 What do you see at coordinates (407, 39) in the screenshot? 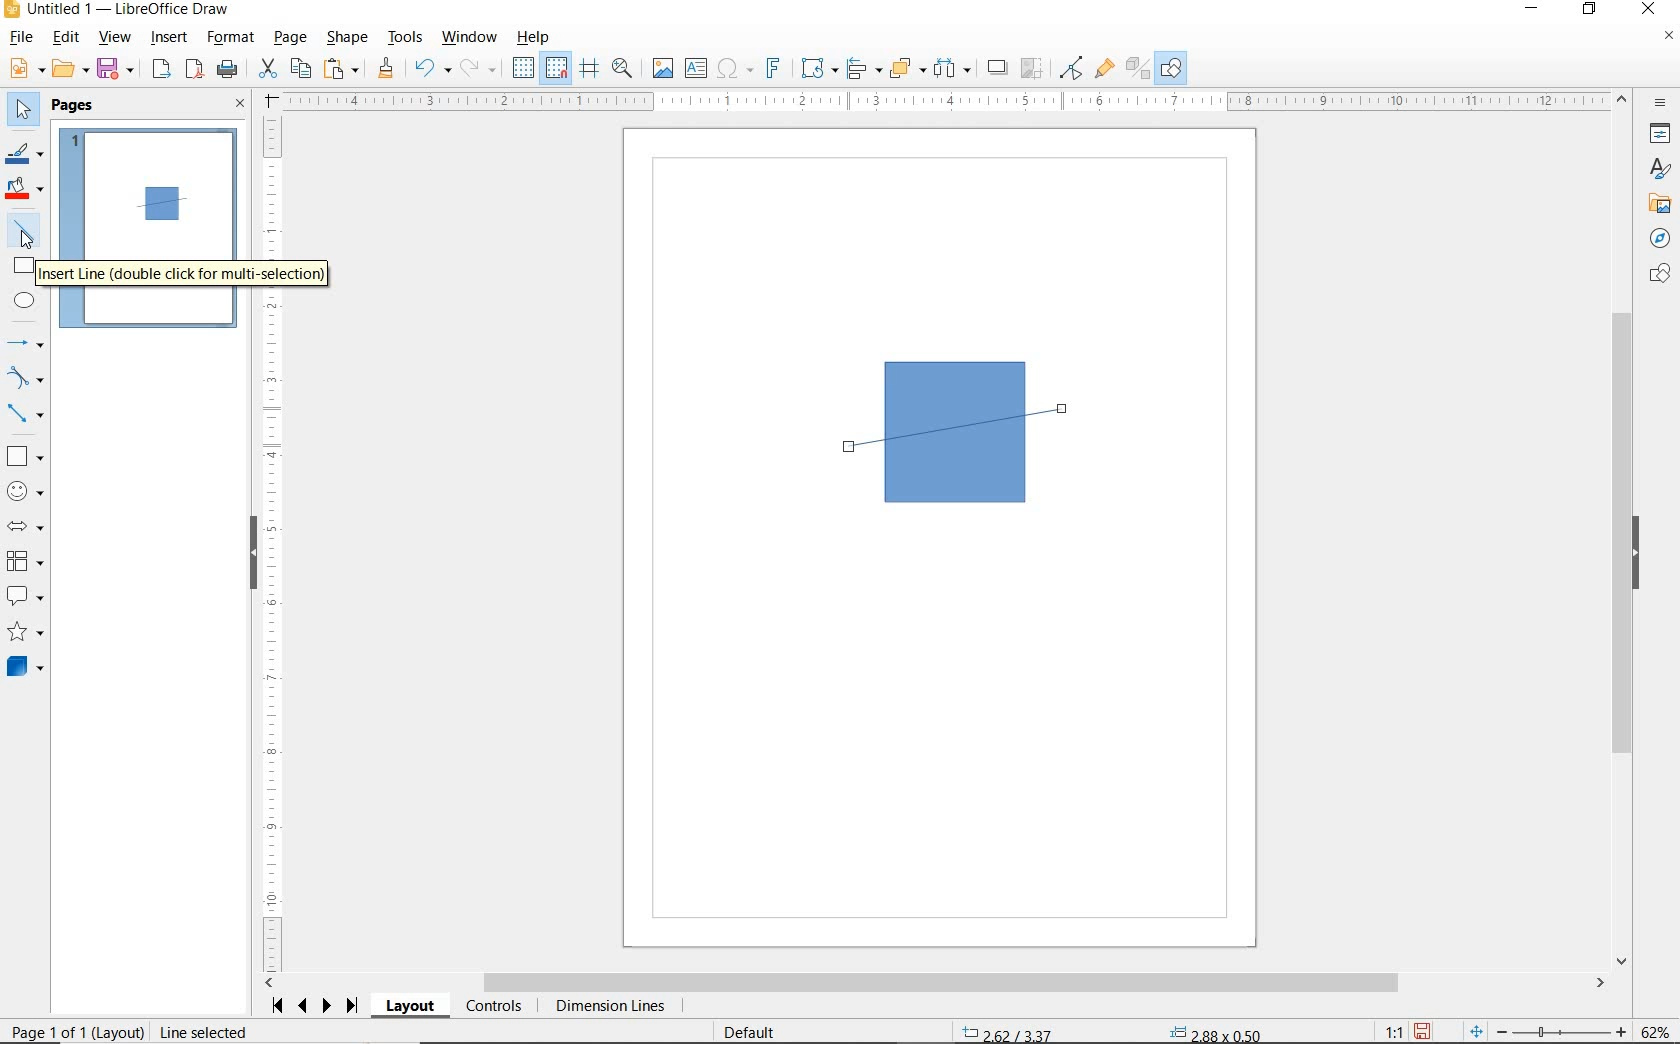
I see `TOOLS` at bounding box center [407, 39].